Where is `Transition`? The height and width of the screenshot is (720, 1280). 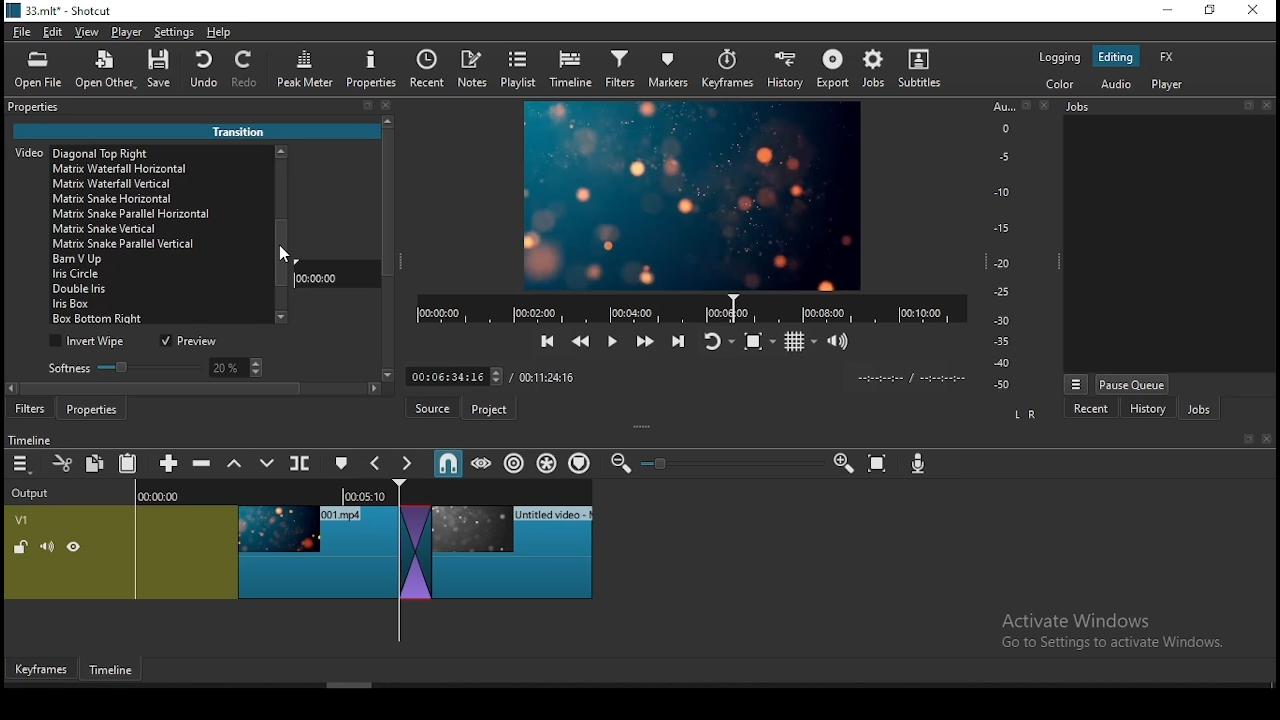 Transition is located at coordinates (246, 129).